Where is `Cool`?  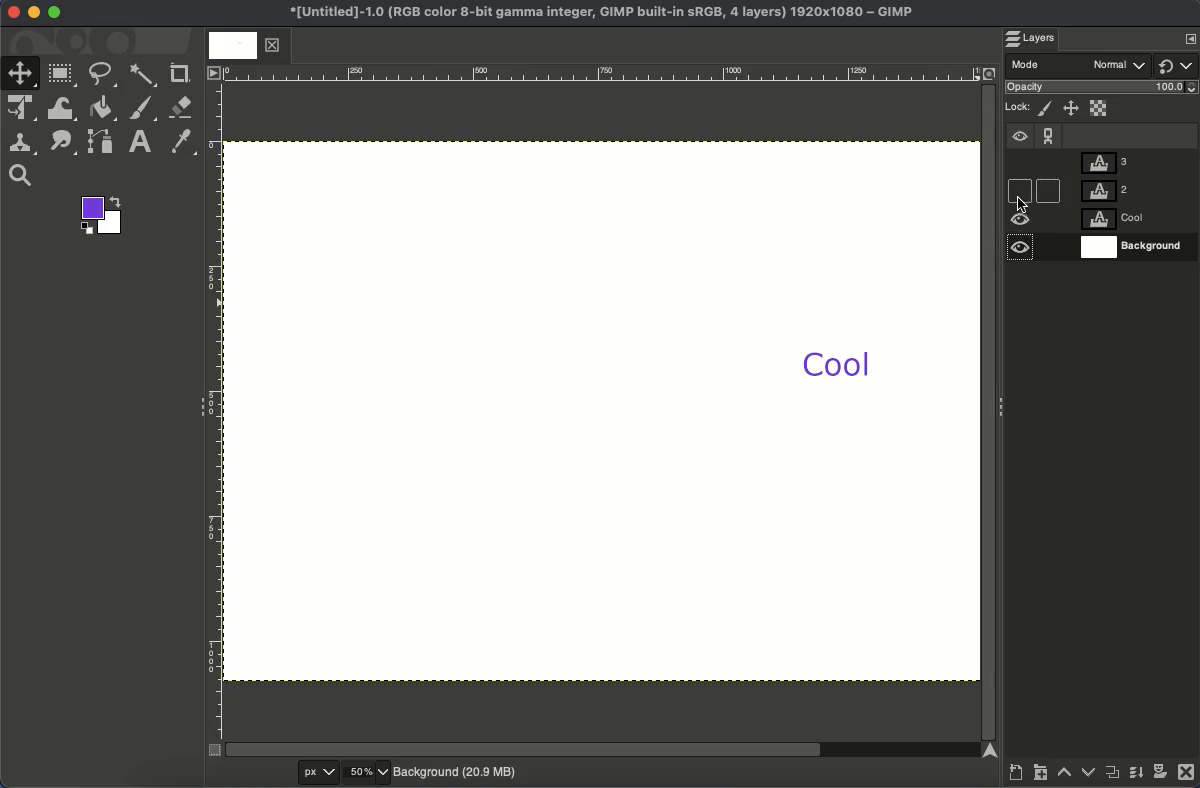 Cool is located at coordinates (835, 366).